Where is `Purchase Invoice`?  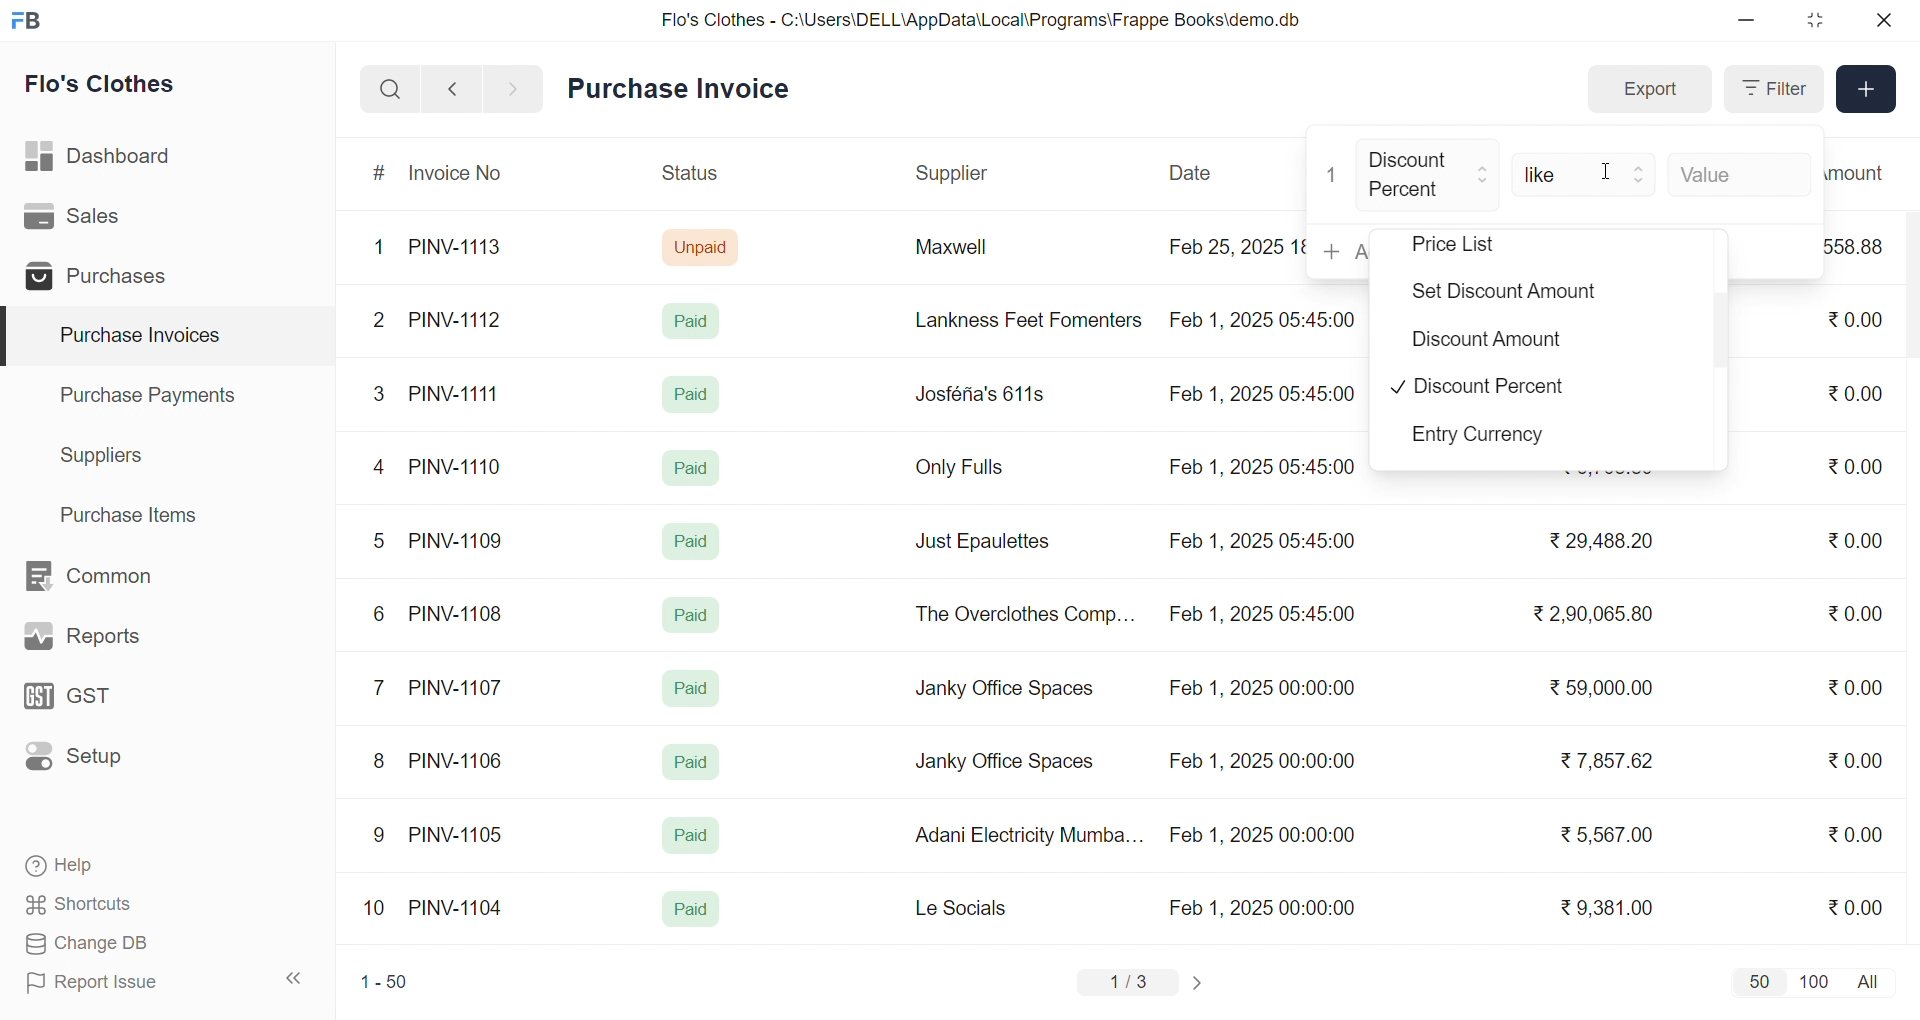 Purchase Invoice is located at coordinates (685, 89).